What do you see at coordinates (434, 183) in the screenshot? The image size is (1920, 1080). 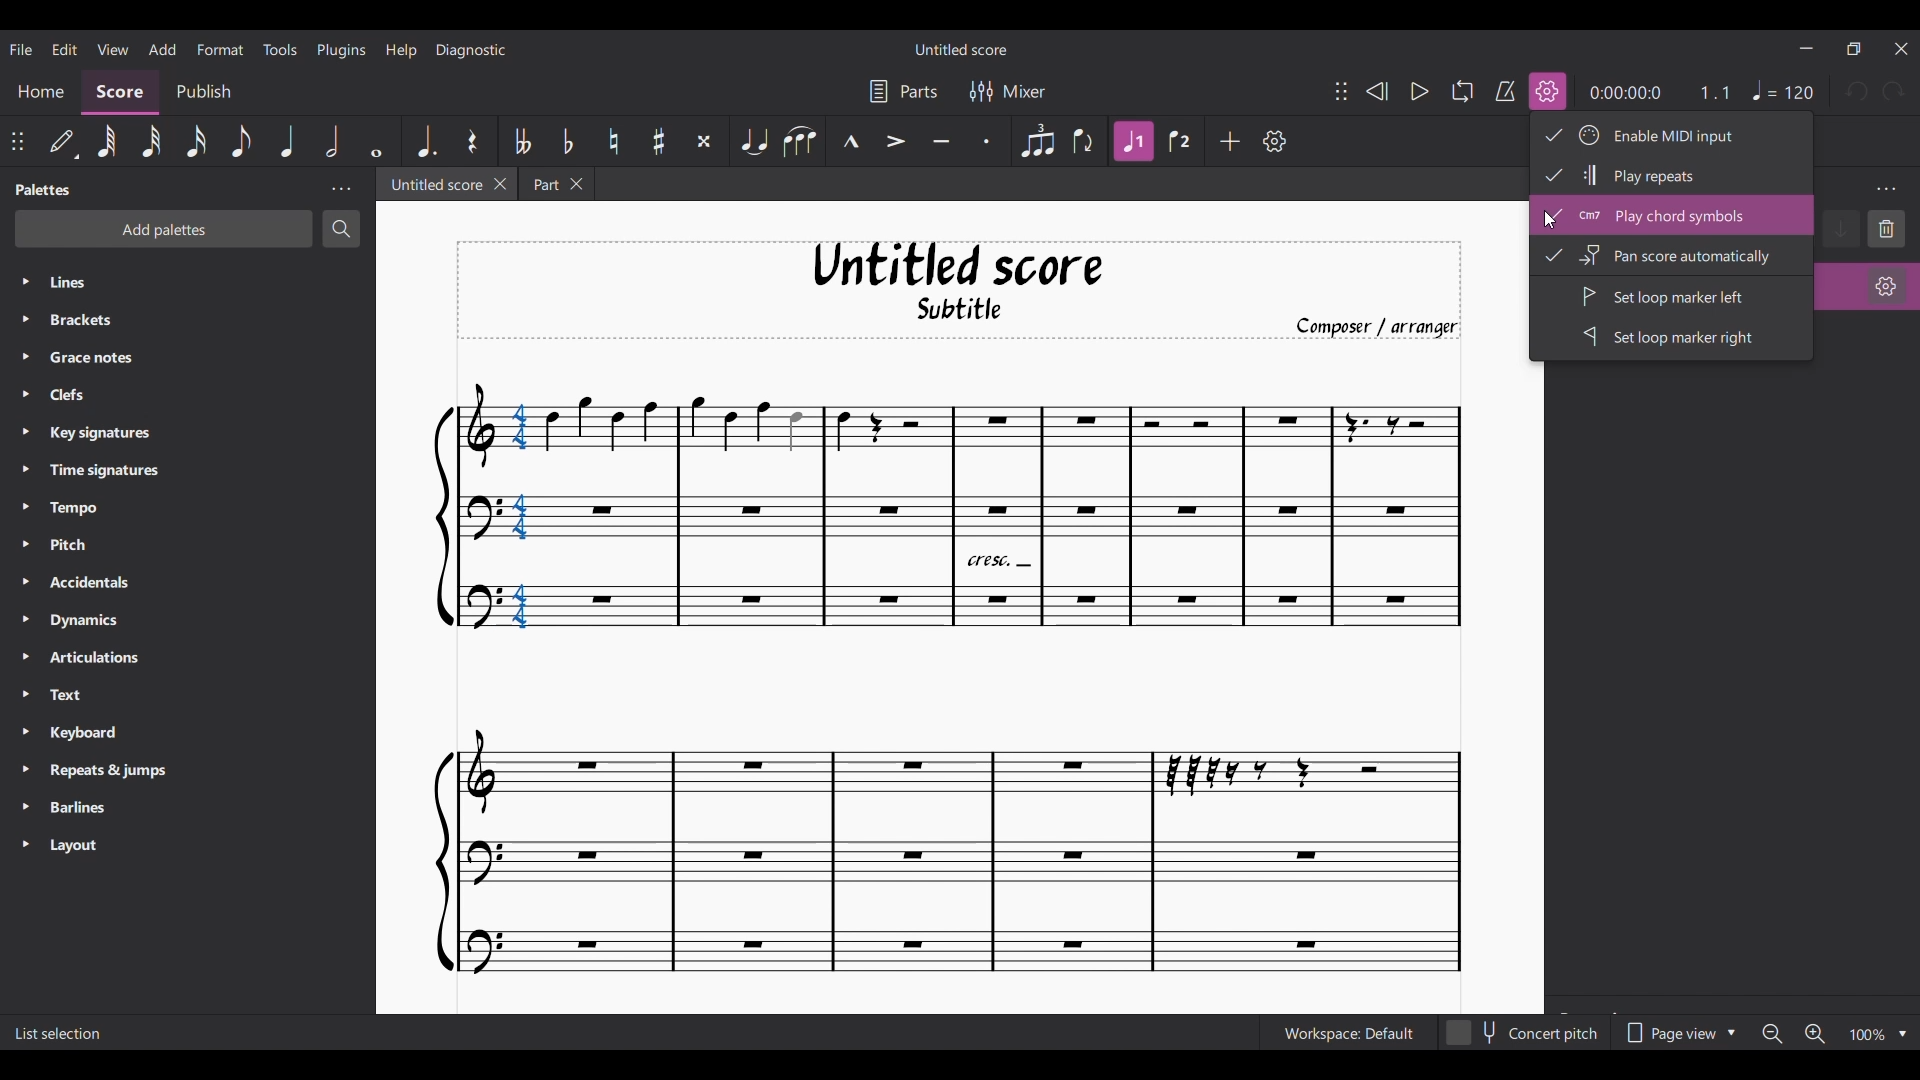 I see `Current tab` at bounding box center [434, 183].